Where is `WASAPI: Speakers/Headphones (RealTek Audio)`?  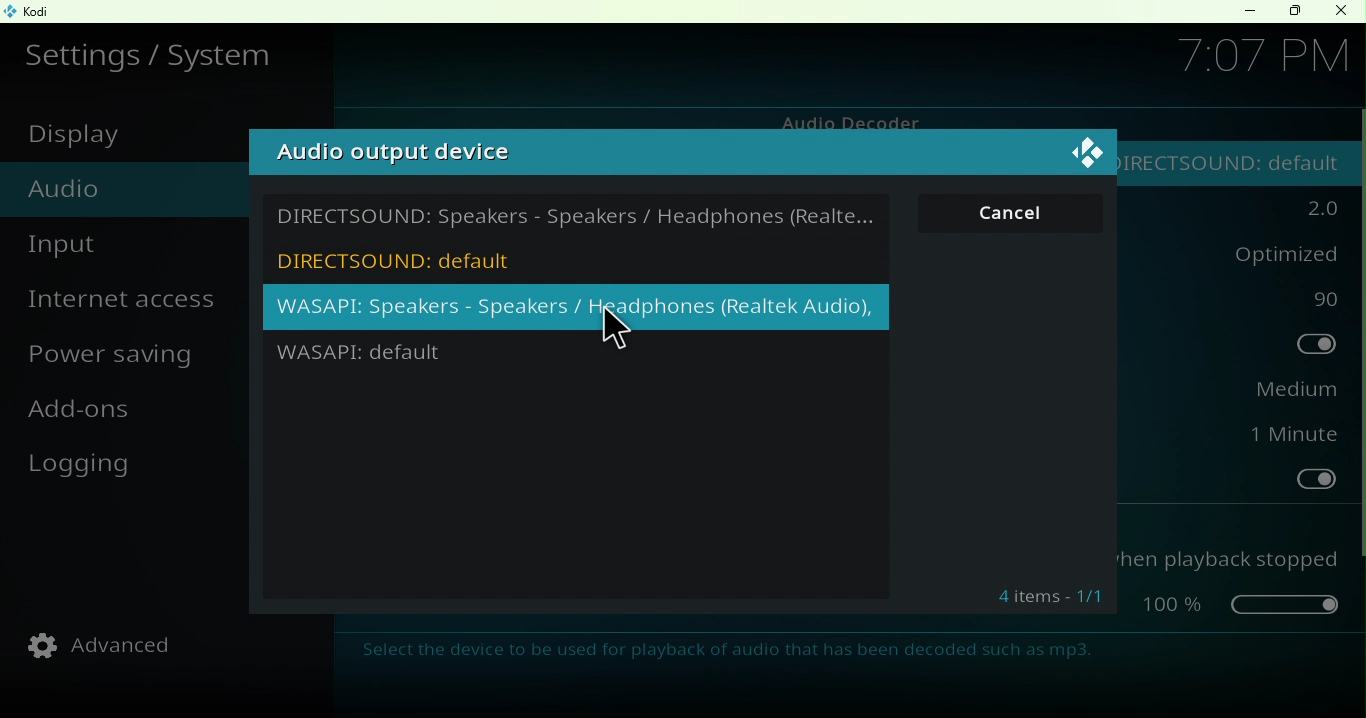 WASAPI: Speakers/Headphones (RealTek Audio) is located at coordinates (578, 310).